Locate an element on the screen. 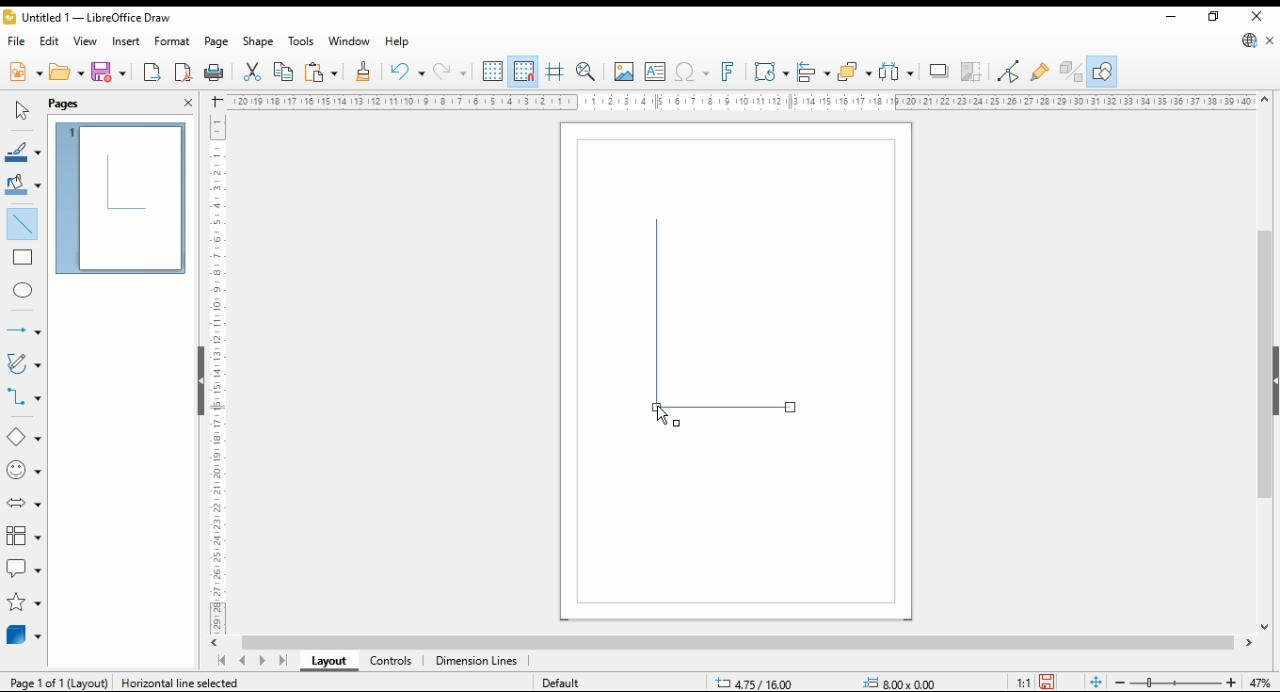  restore is located at coordinates (1216, 16).